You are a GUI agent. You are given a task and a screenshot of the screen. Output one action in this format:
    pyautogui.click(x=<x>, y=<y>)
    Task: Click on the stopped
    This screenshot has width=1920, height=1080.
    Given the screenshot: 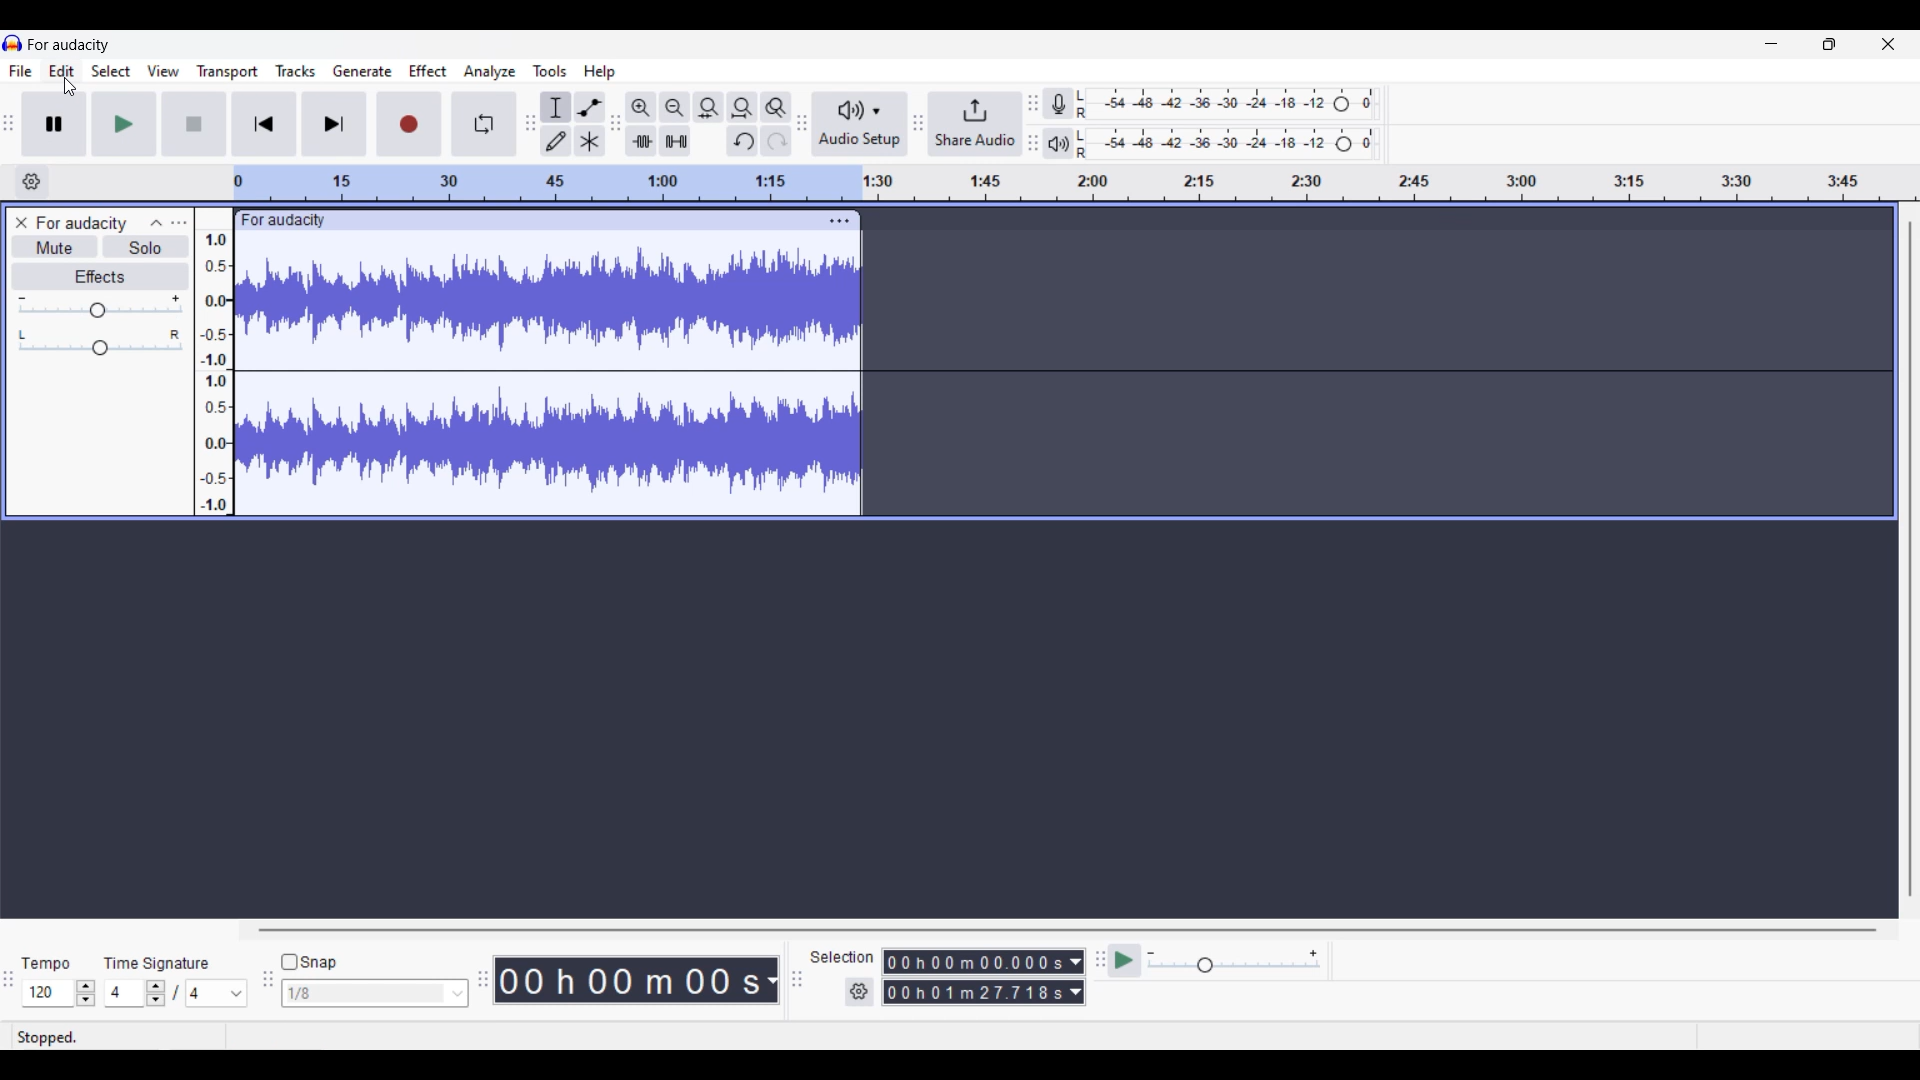 What is the action you would take?
    pyautogui.click(x=47, y=1036)
    